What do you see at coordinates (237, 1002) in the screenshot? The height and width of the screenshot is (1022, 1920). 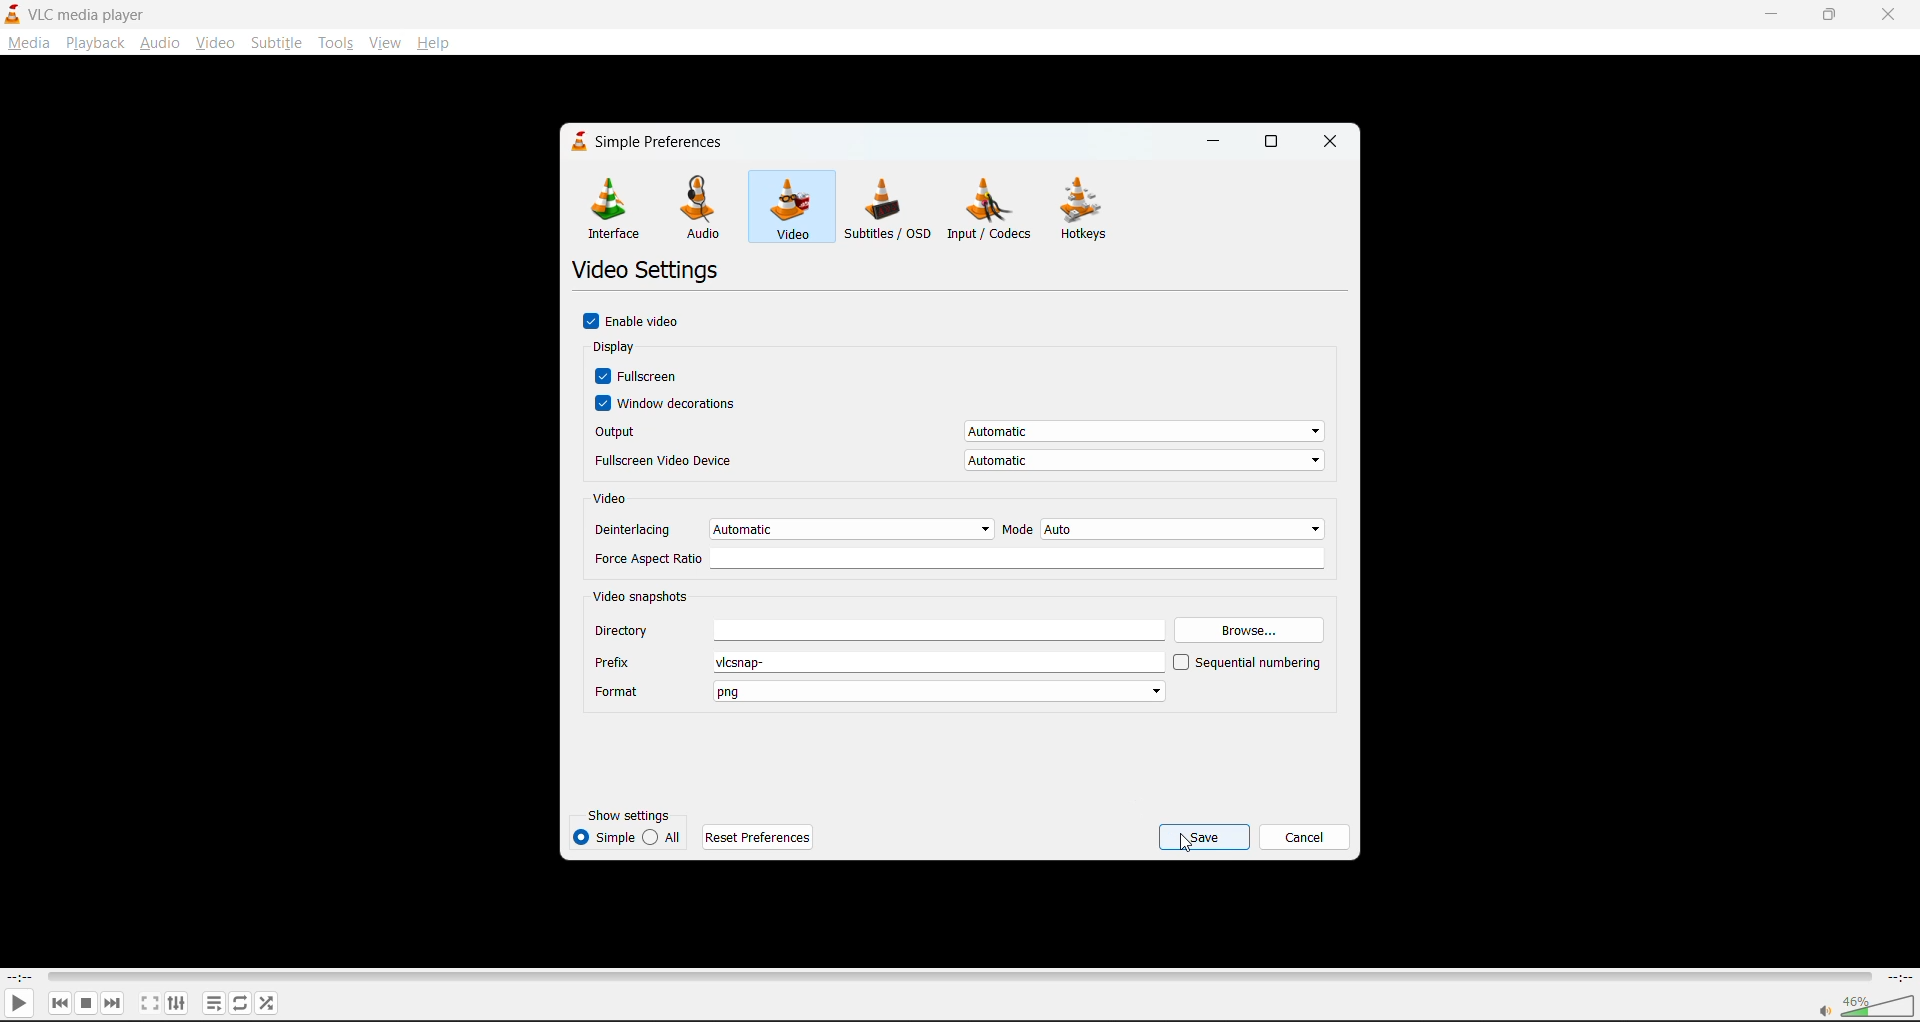 I see `loop` at bounding box center [237, 1002].